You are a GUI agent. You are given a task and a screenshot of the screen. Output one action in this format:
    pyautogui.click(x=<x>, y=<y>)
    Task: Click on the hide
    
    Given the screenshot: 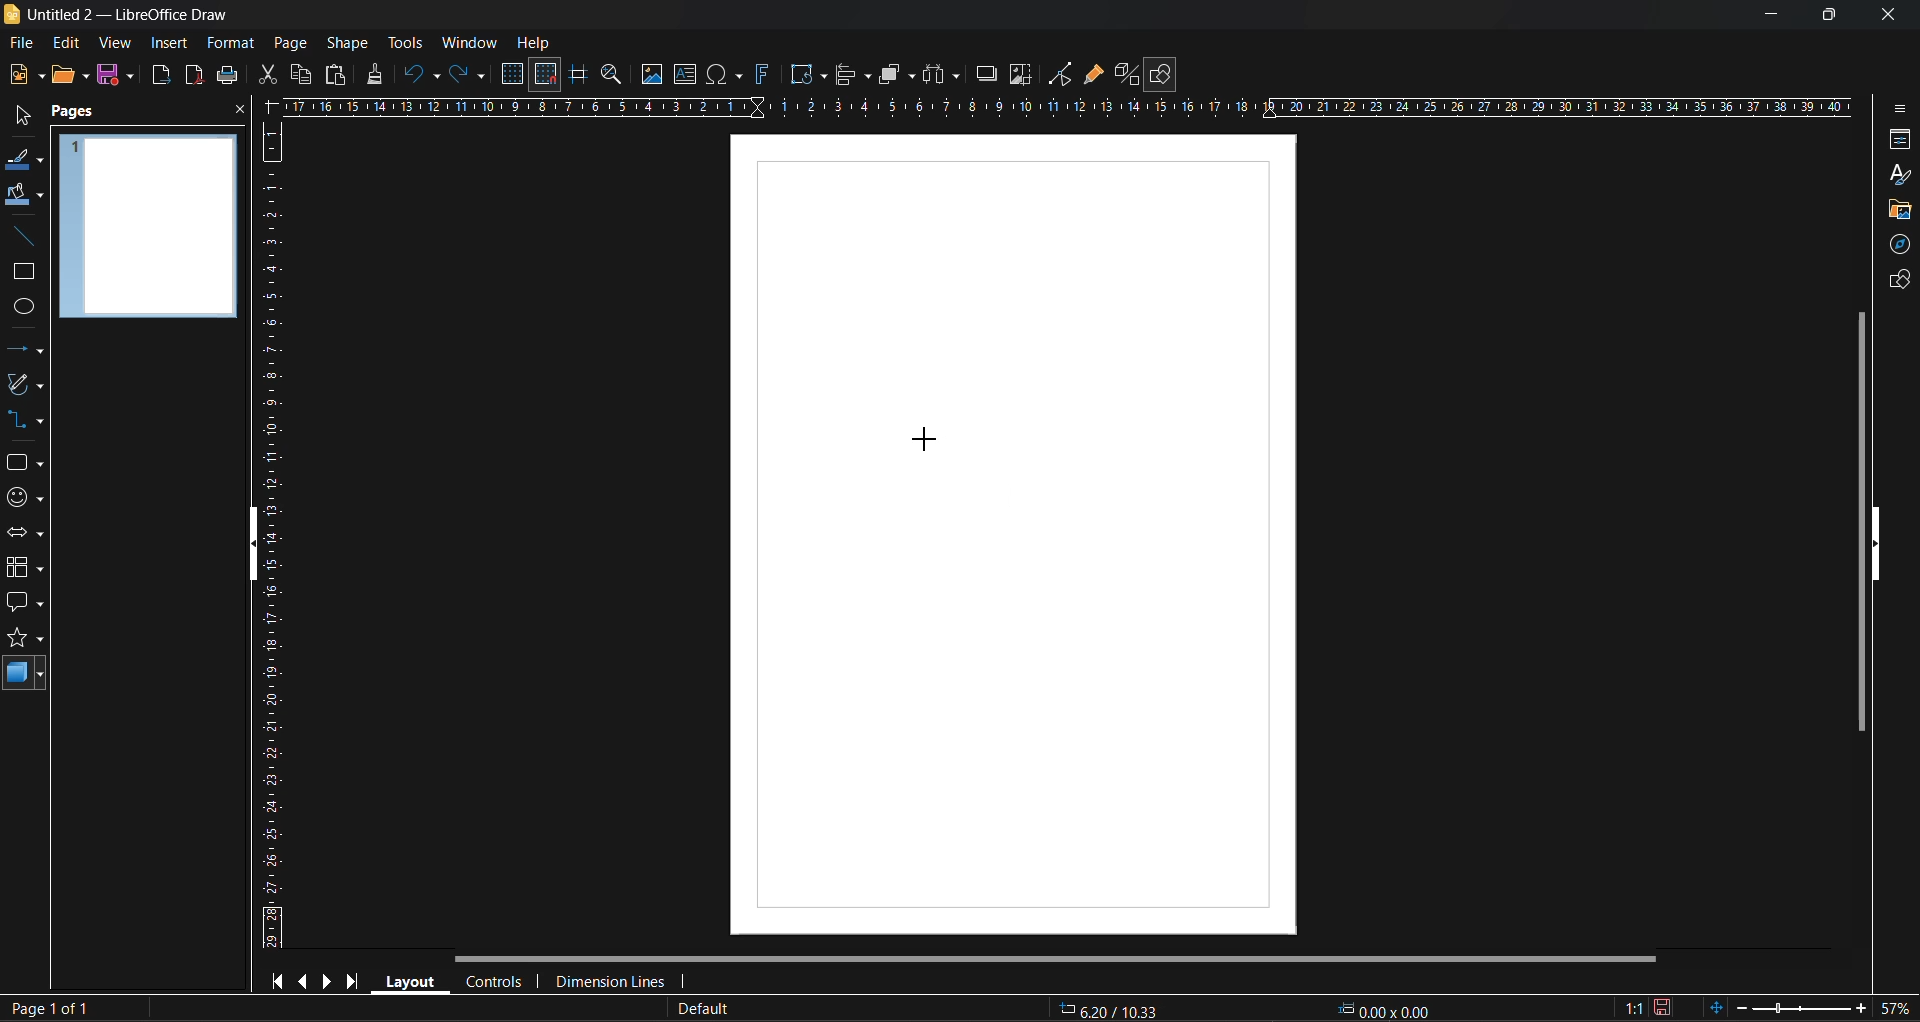 What is the action you would take?
    pyautogui.click(x=1876, y=543)
    